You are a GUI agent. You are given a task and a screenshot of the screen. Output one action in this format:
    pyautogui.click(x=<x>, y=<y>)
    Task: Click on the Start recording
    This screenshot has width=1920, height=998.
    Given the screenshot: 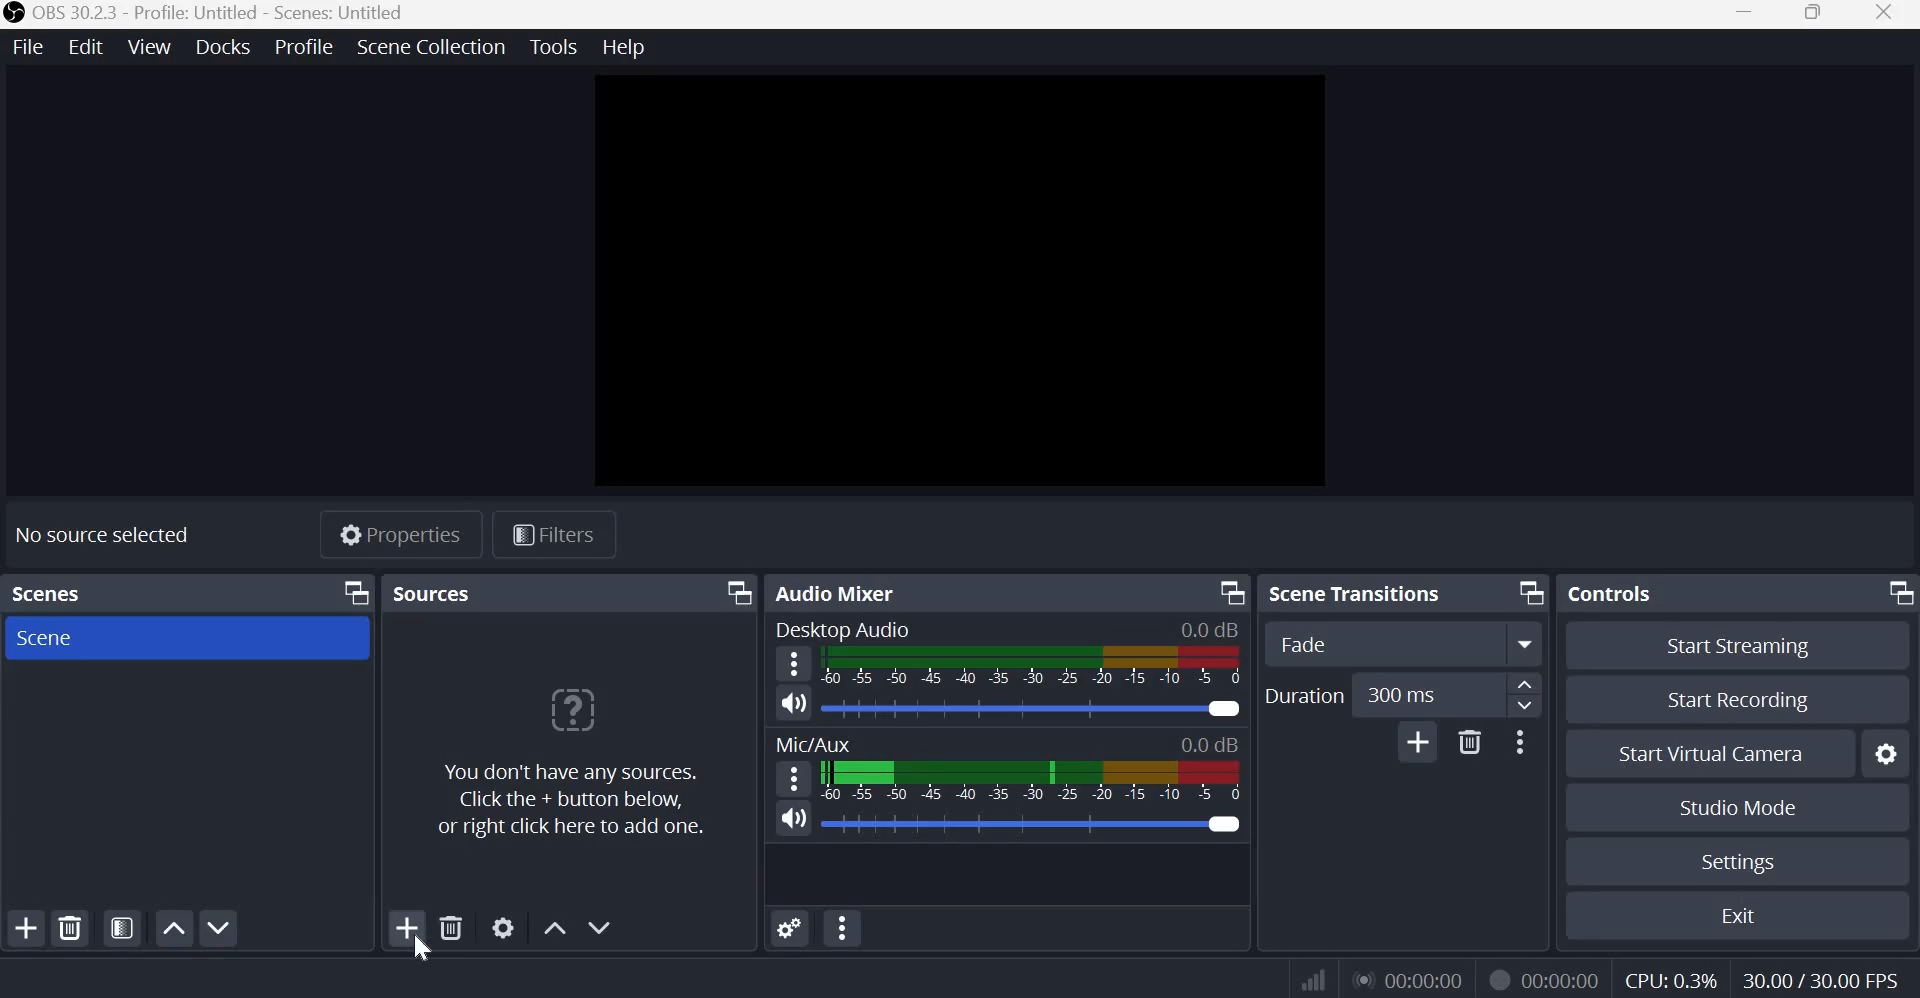 What is the action you would take?
    pyautogui.click(x=1749, y=701)
    